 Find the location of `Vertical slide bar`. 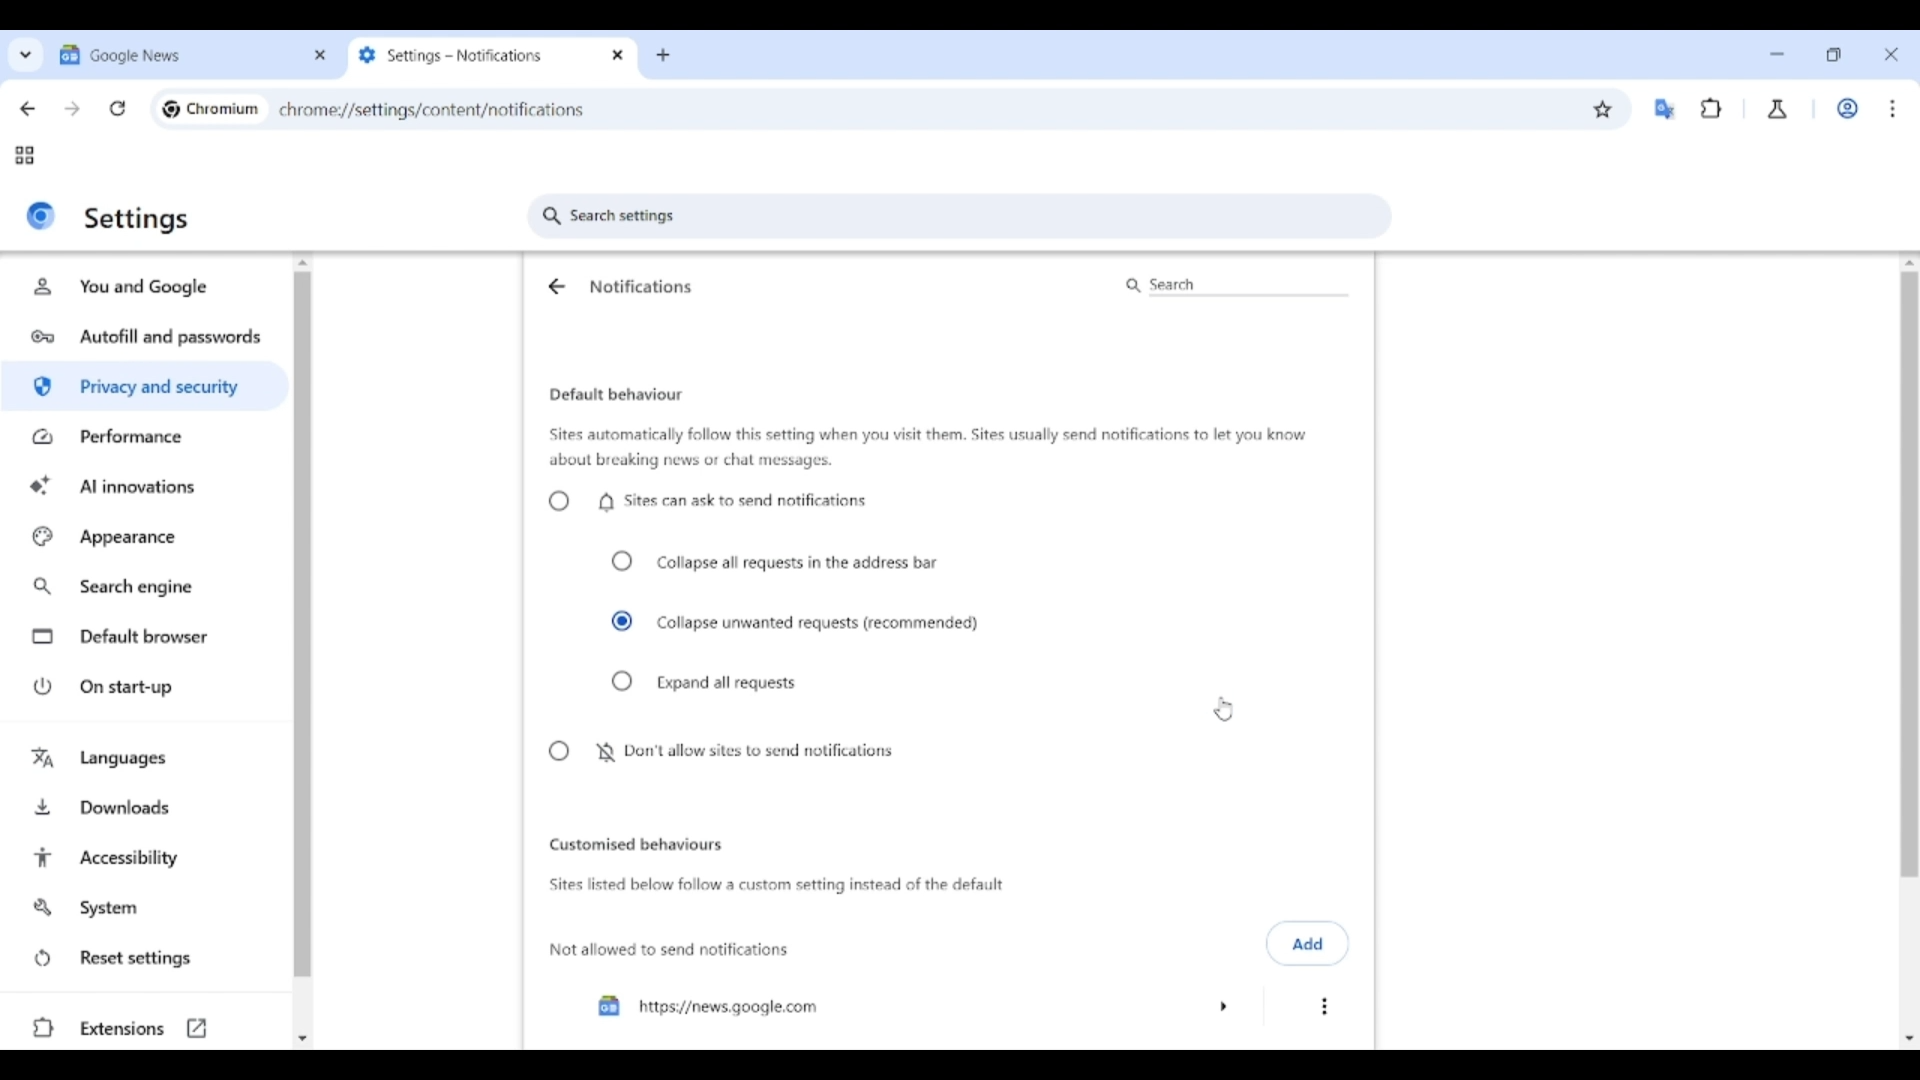

Vertical slide bar is located at coordinates (302, 625).